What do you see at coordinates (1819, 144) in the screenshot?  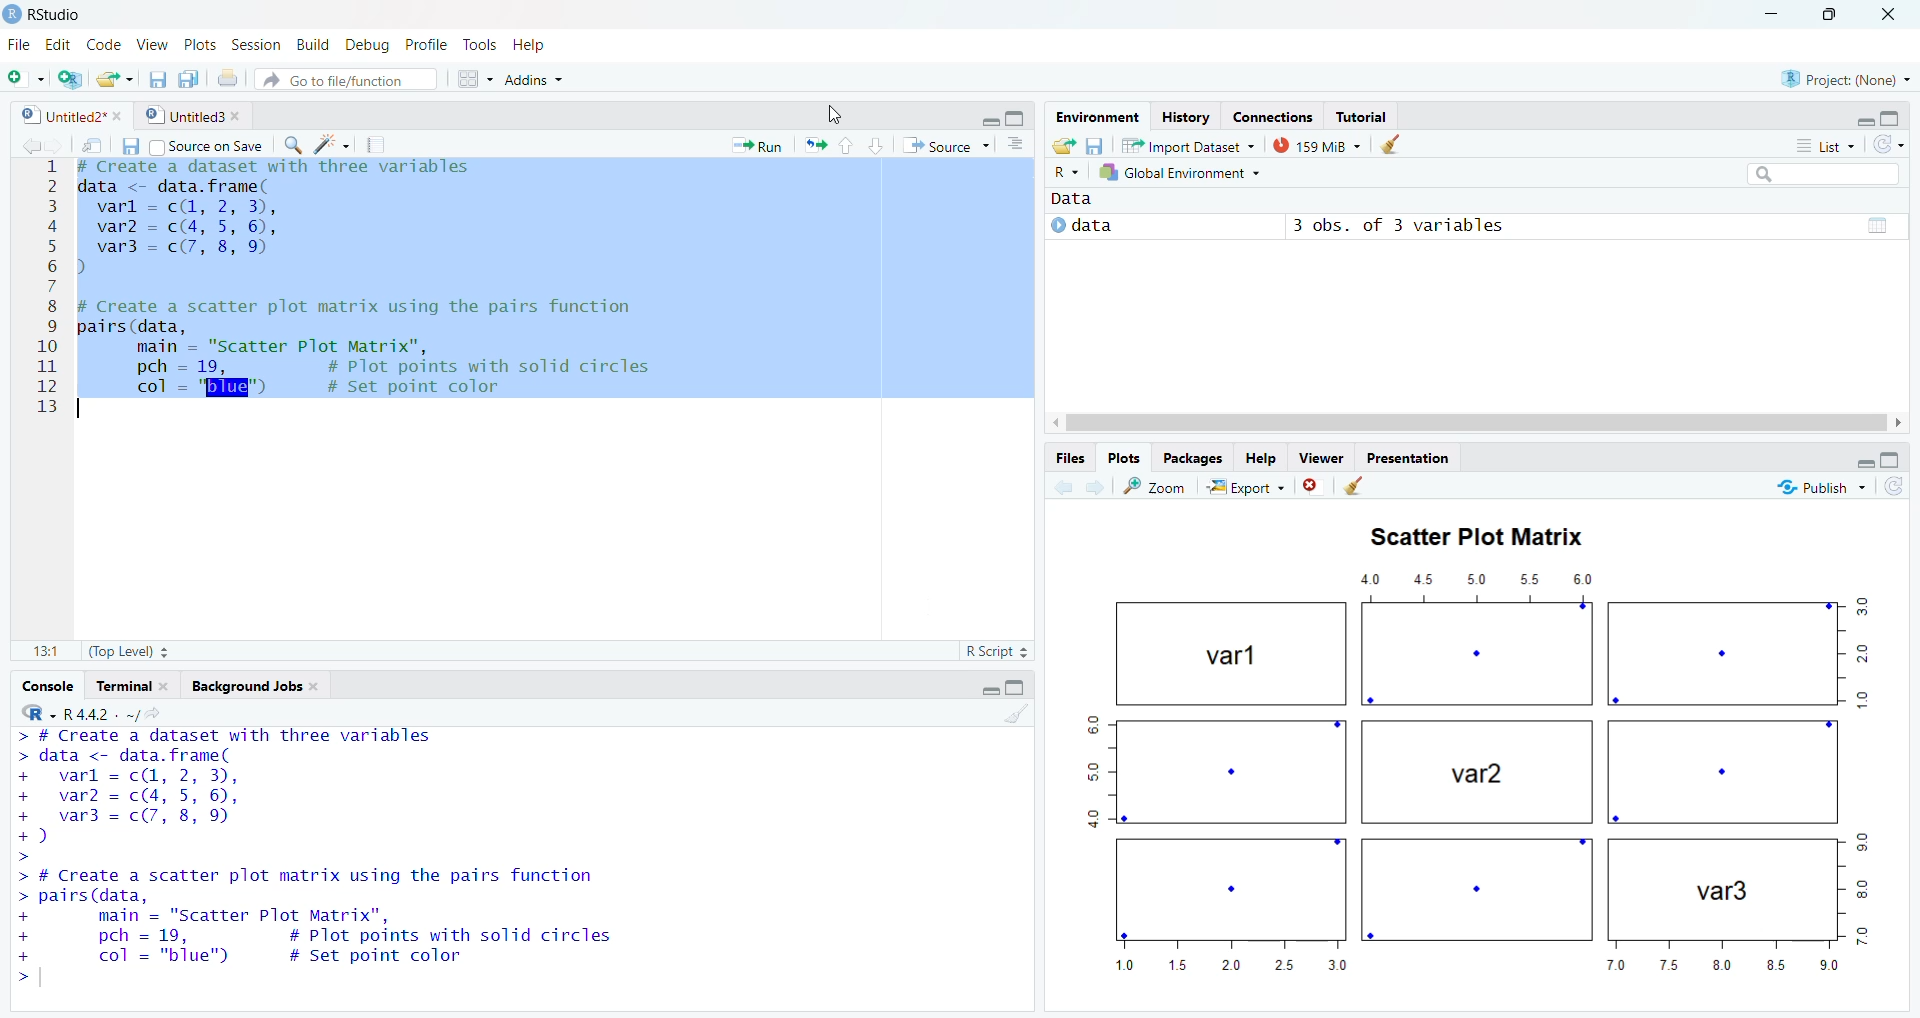 I see `List ` at bounding box center [1819, 144].